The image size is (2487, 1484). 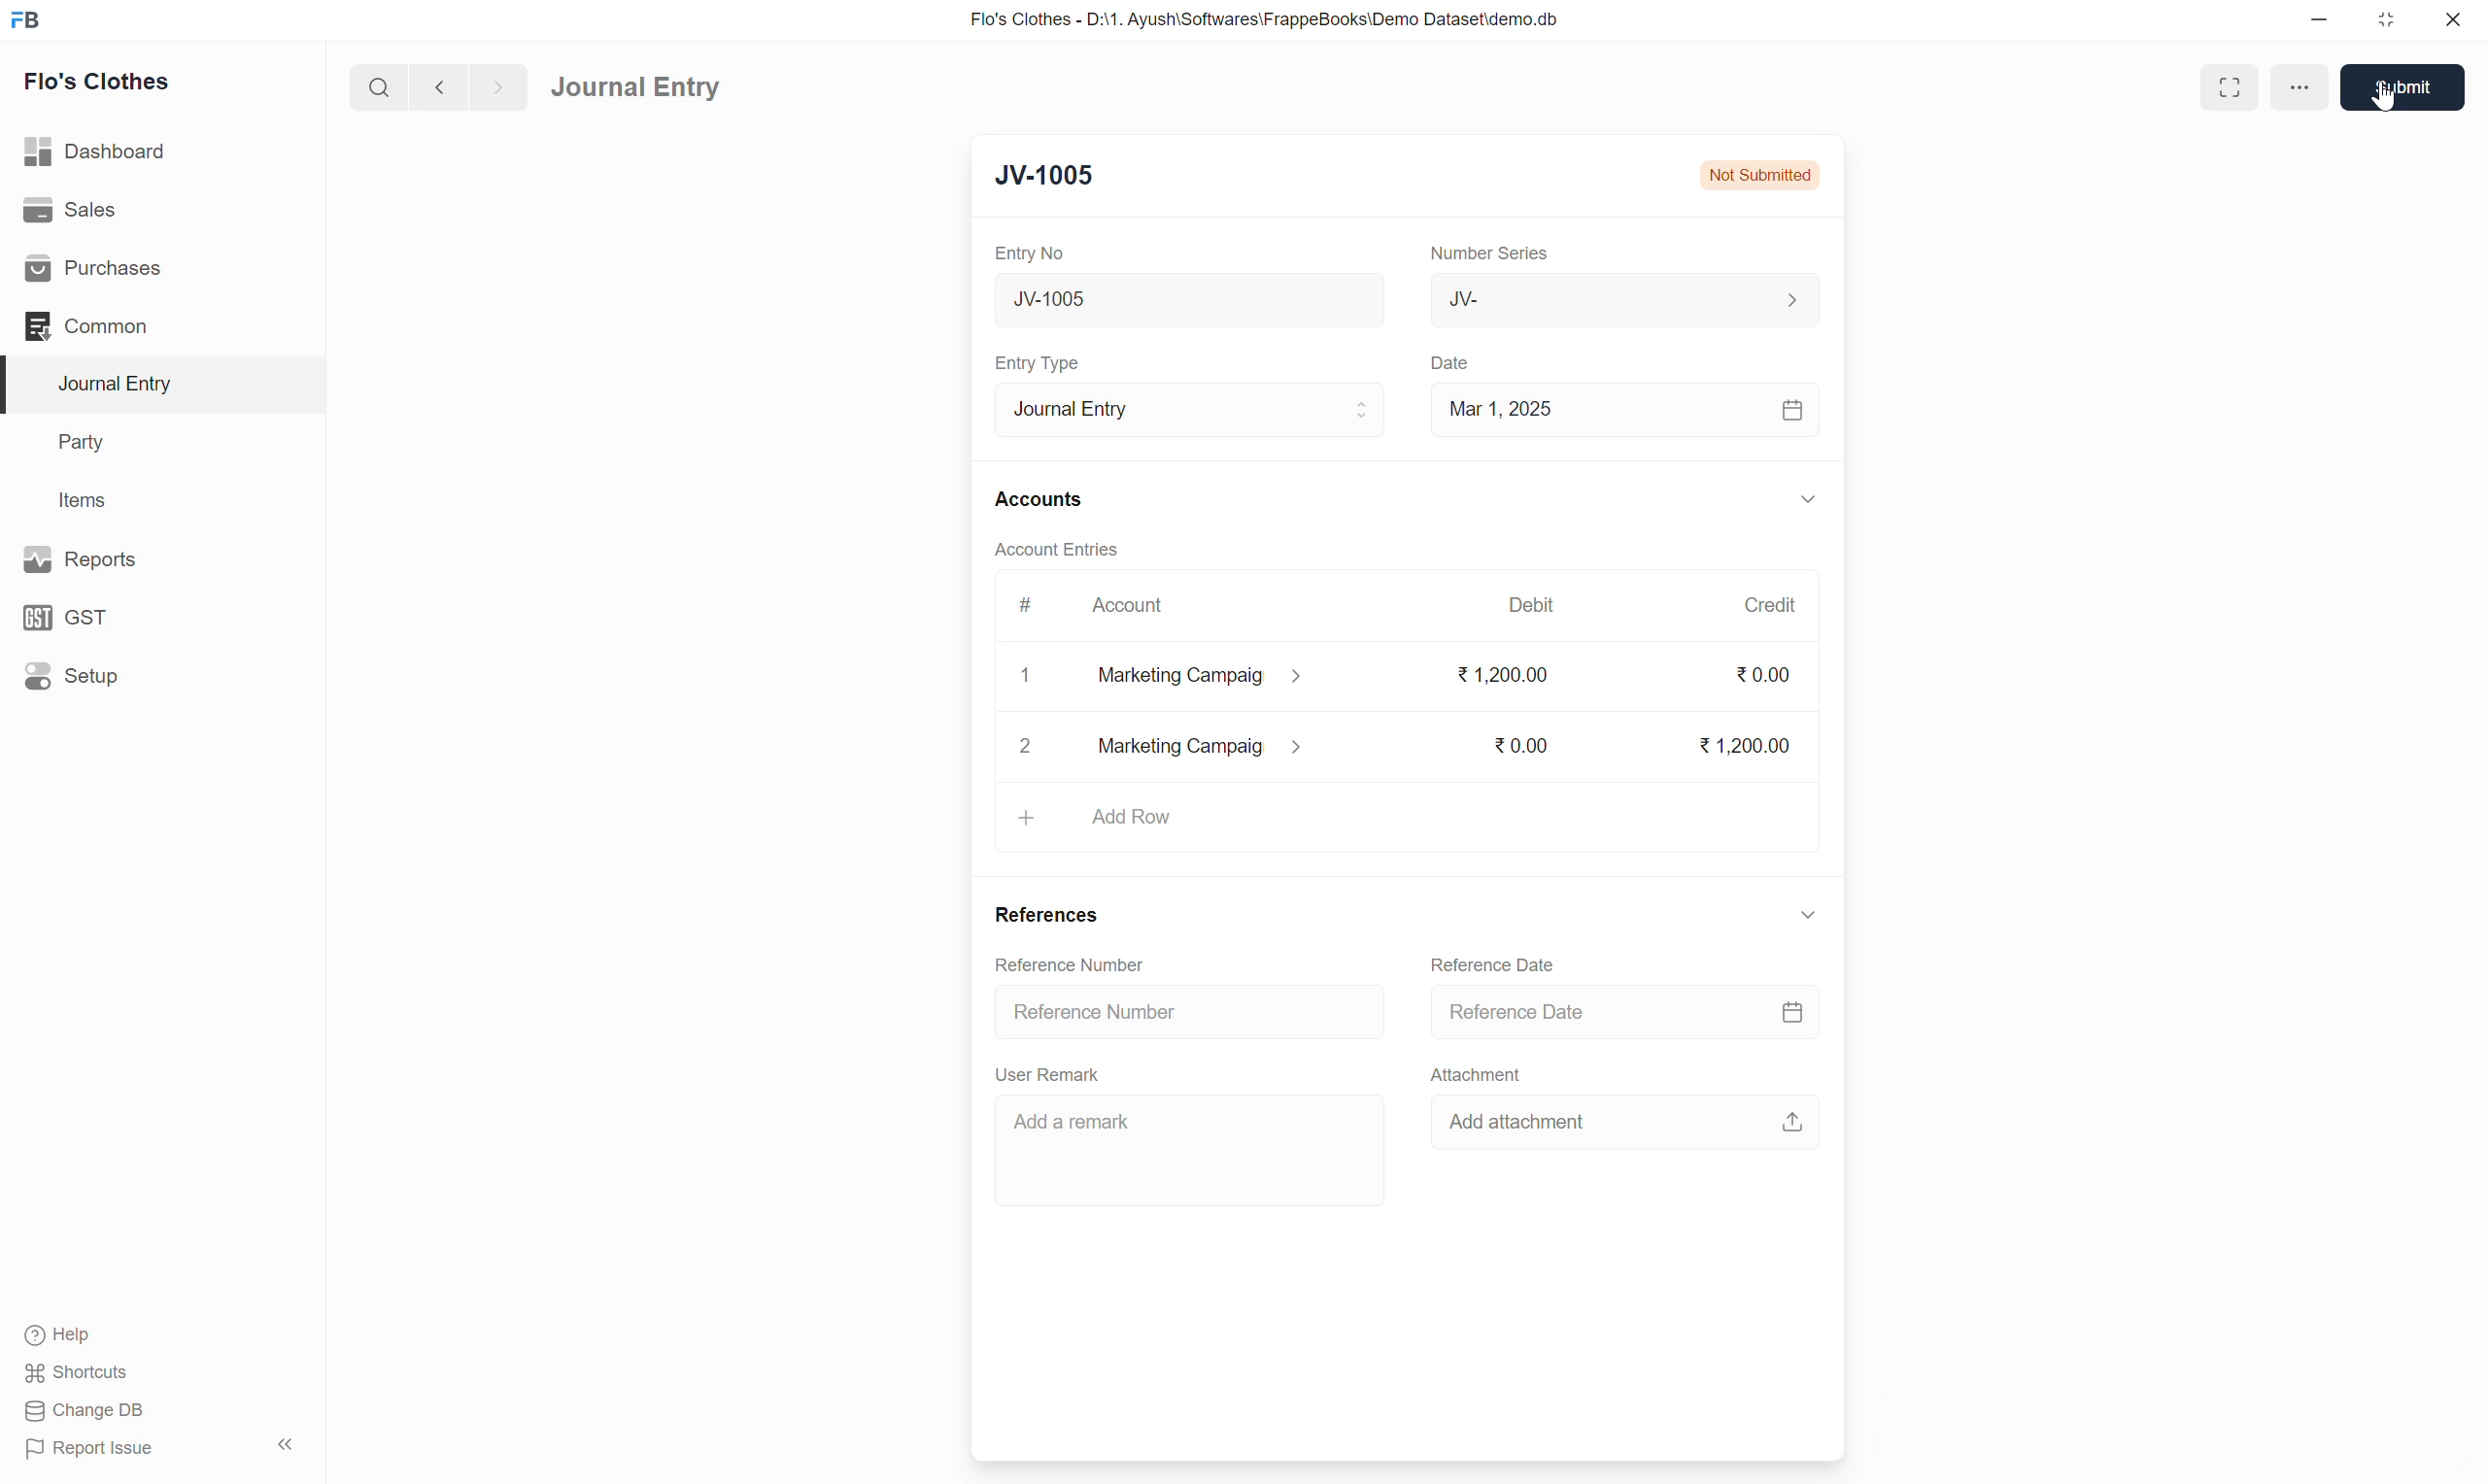 I want to click on calendar, so click(x=1794, y=412).